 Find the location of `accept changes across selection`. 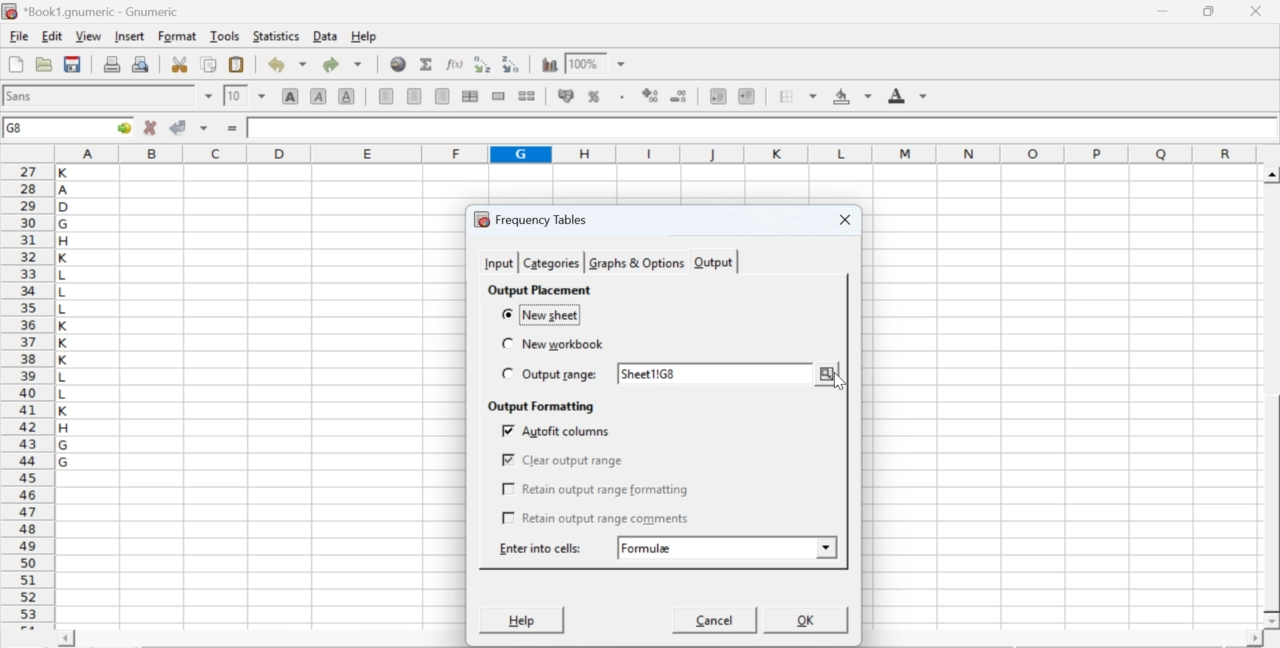

accept changes across selection is located at coordinates (203, 127).